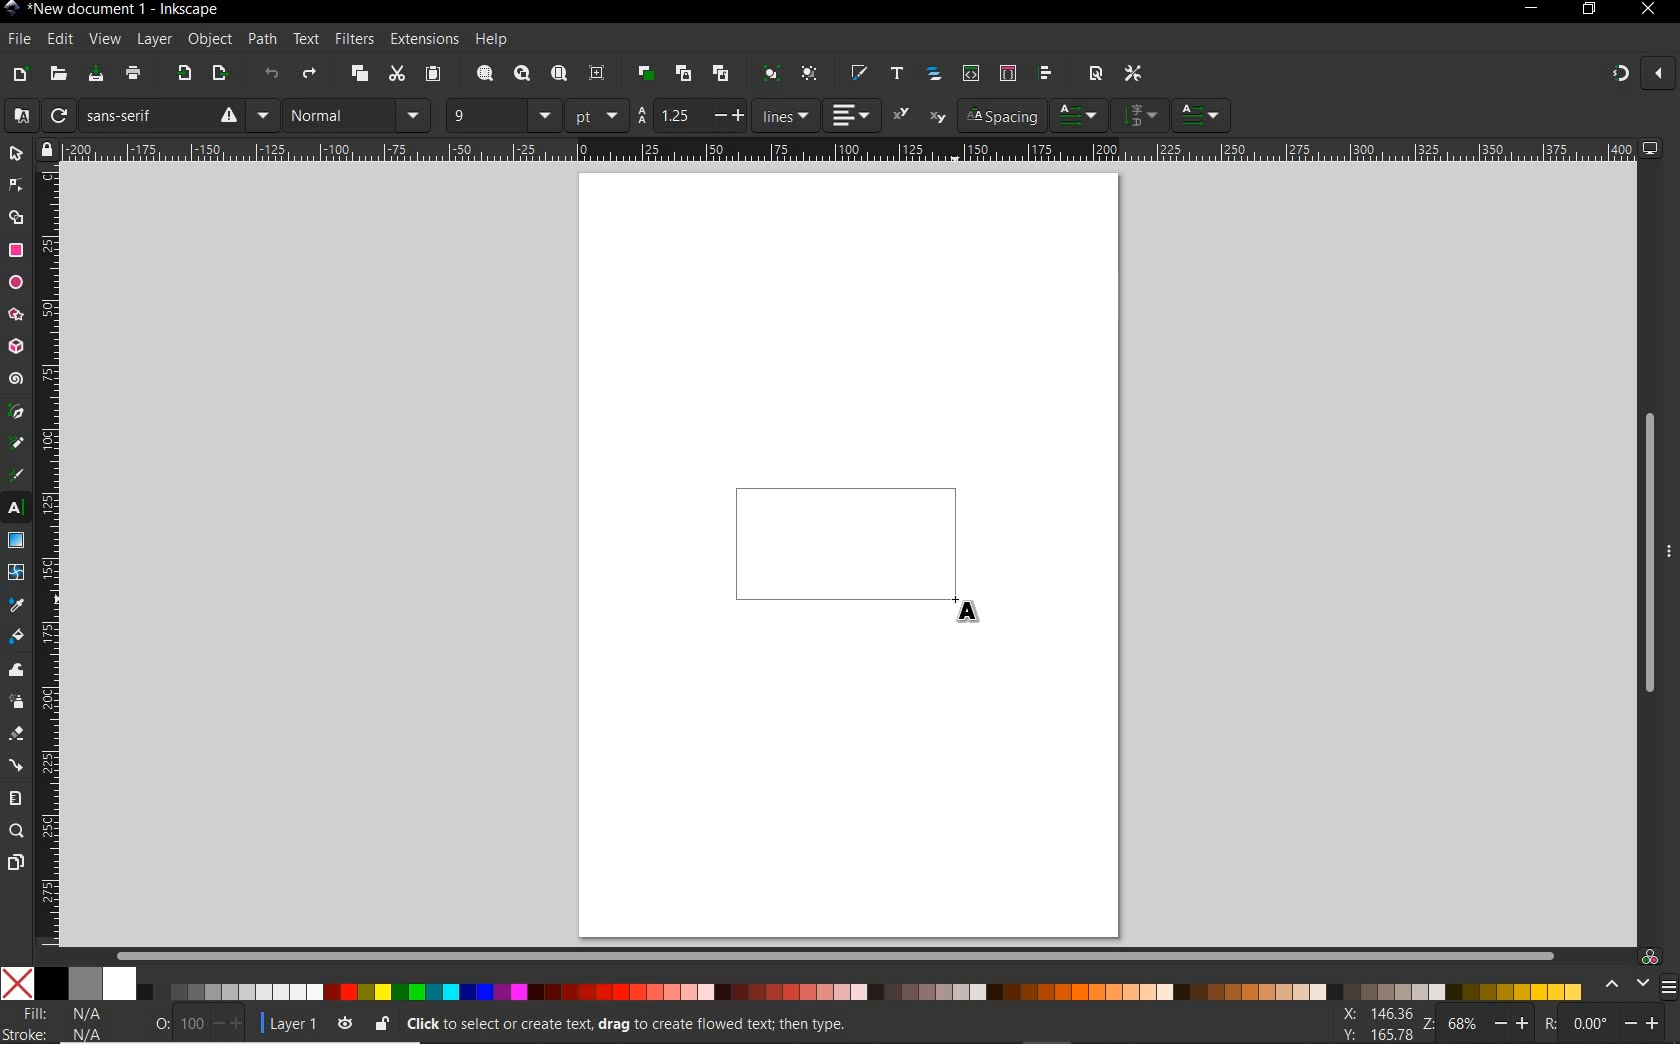 The width and height of the screenshot is (1680, 1044). What do you see at coordinates (17, 831) in the screenshot?
I see `zoom tool` at bounding box center [17, 831].